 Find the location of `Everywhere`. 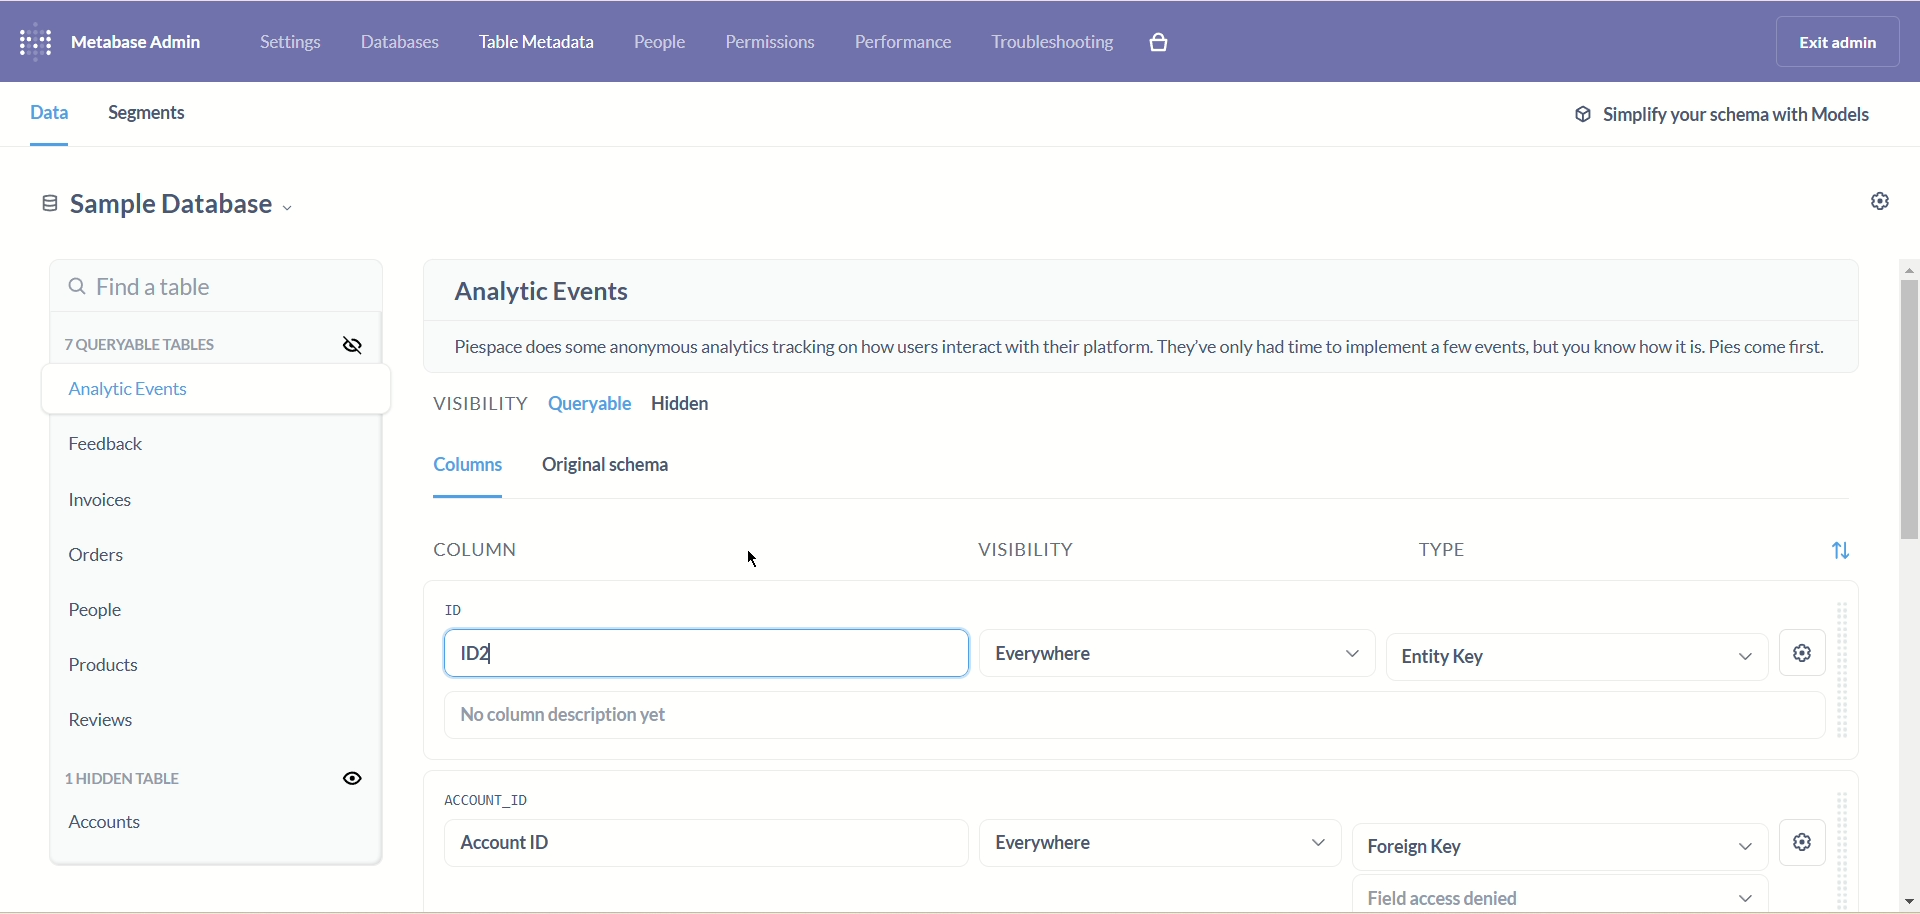

Everywhere is located at coordinates (1175, 656).